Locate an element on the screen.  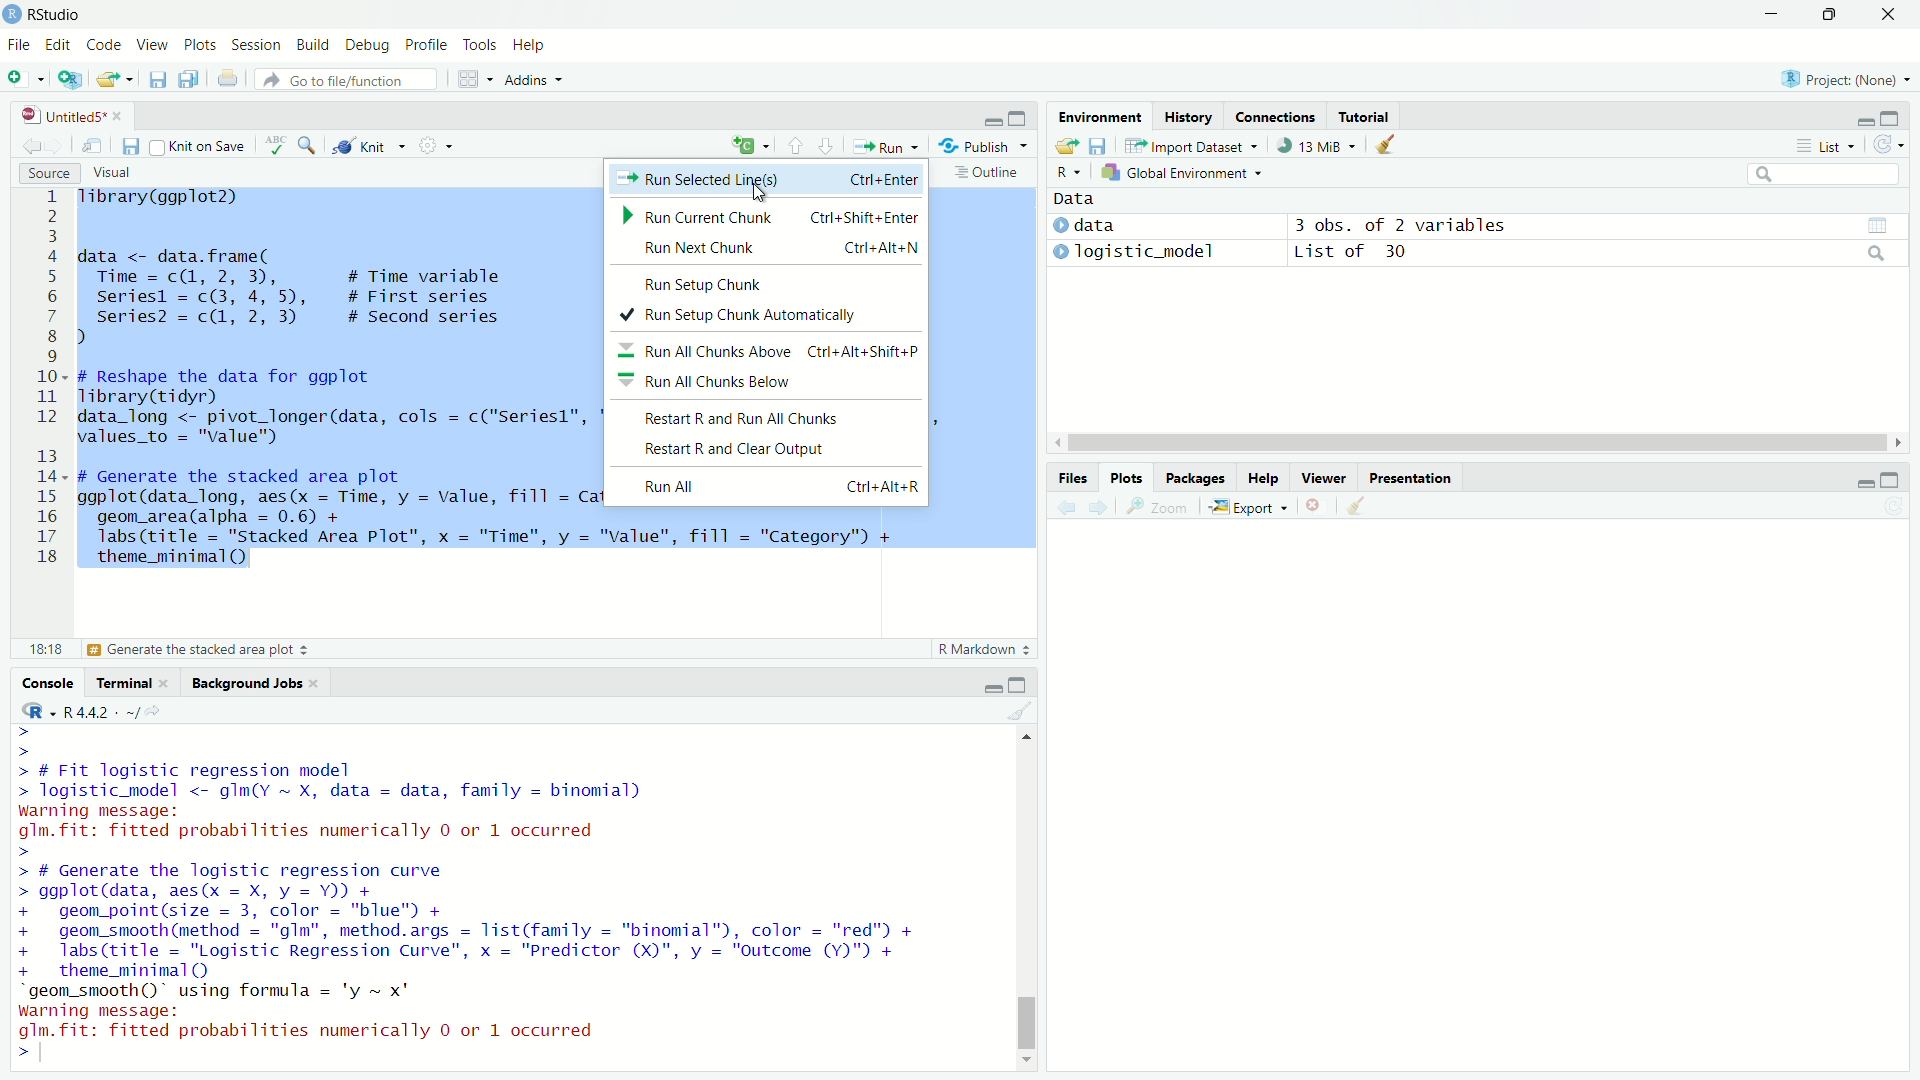
redo is located at coordinates (273, 80).